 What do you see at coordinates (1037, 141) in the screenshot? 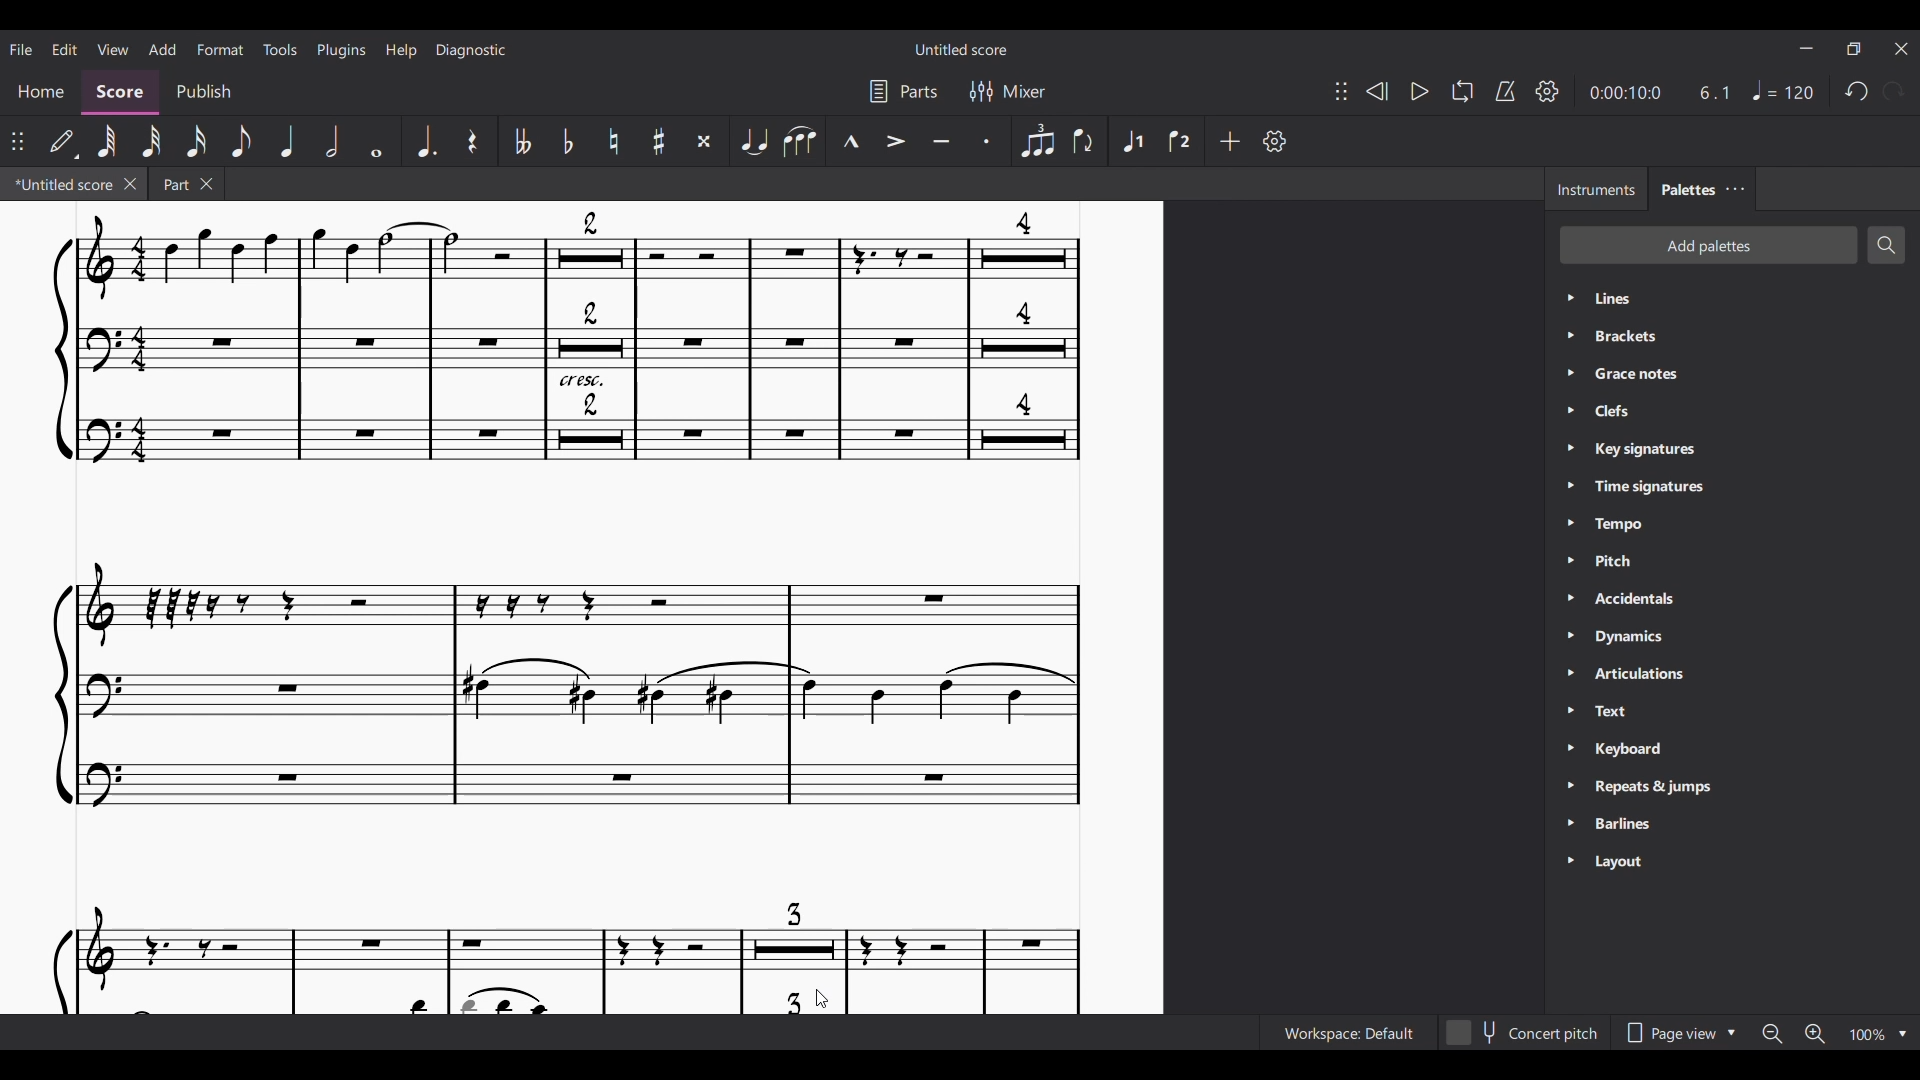
I see `Tuplet` at bounding box center [1037, 141].